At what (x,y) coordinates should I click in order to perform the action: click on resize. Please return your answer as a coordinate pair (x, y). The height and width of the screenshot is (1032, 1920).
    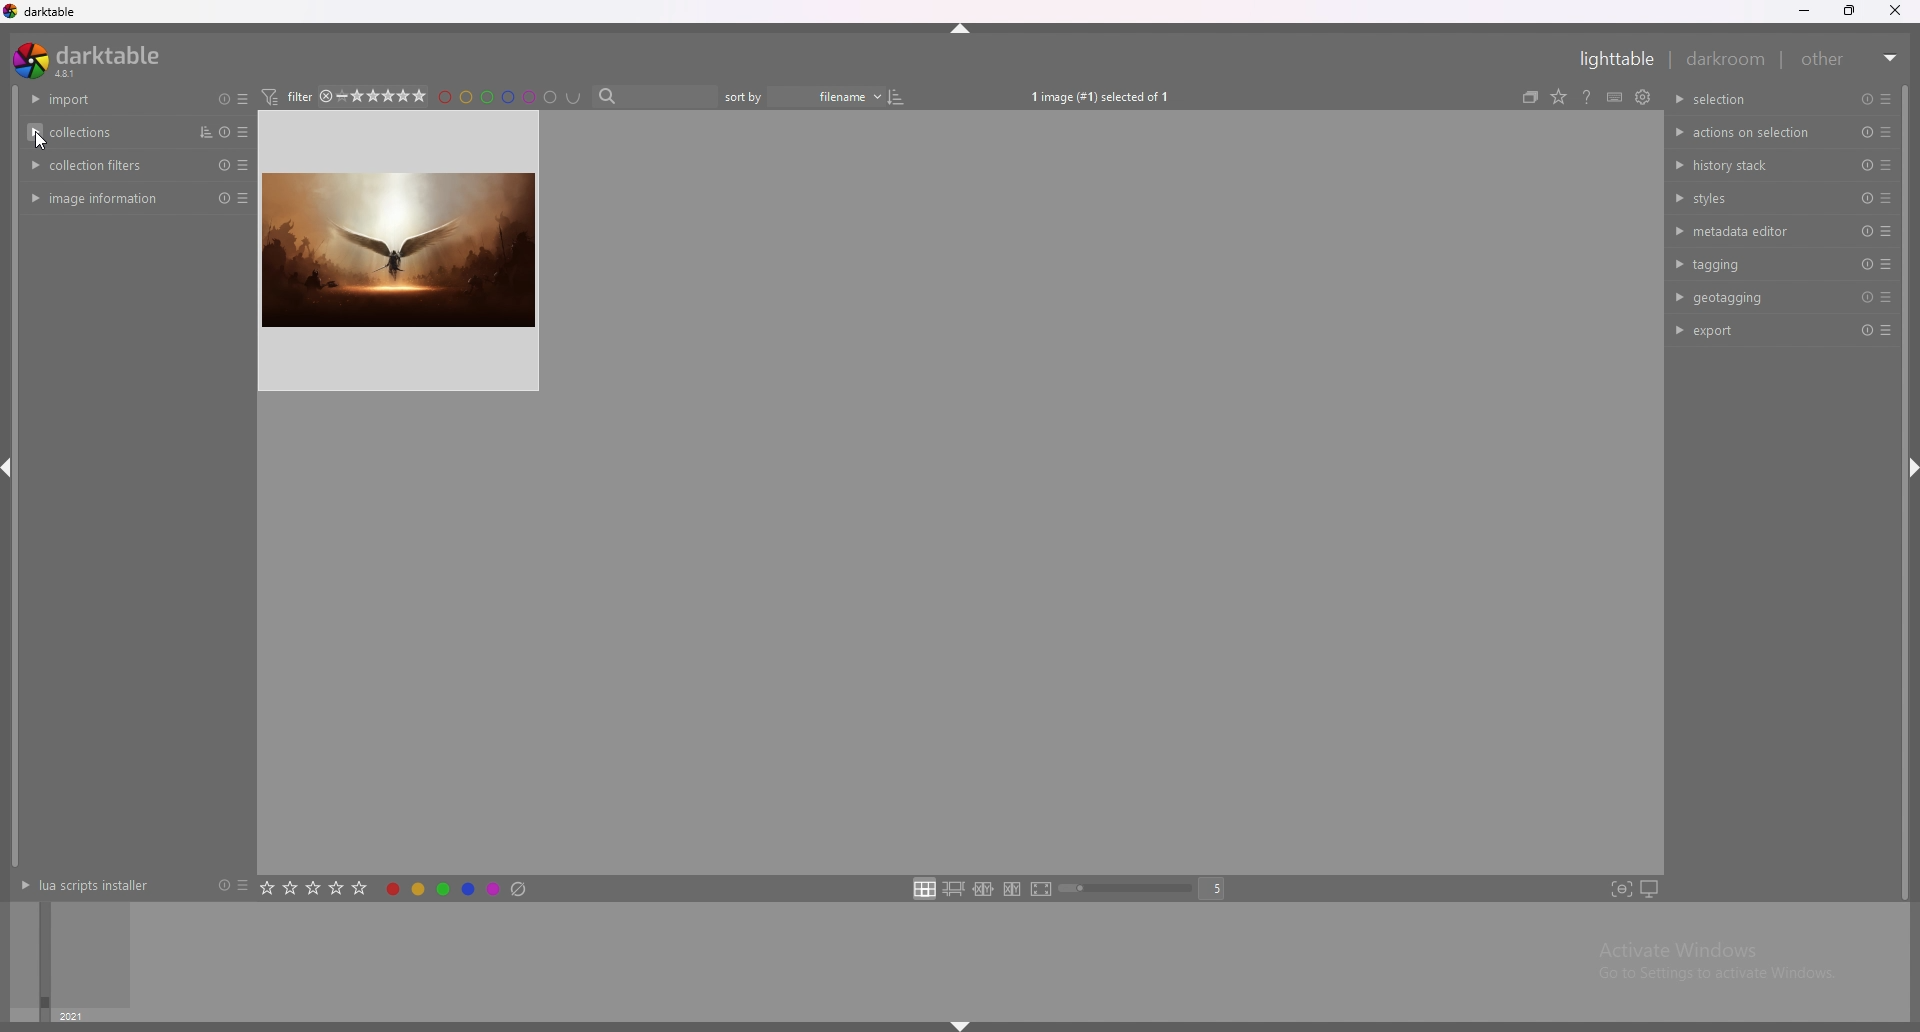
    Looking at the image, I should click on (1853, 11).